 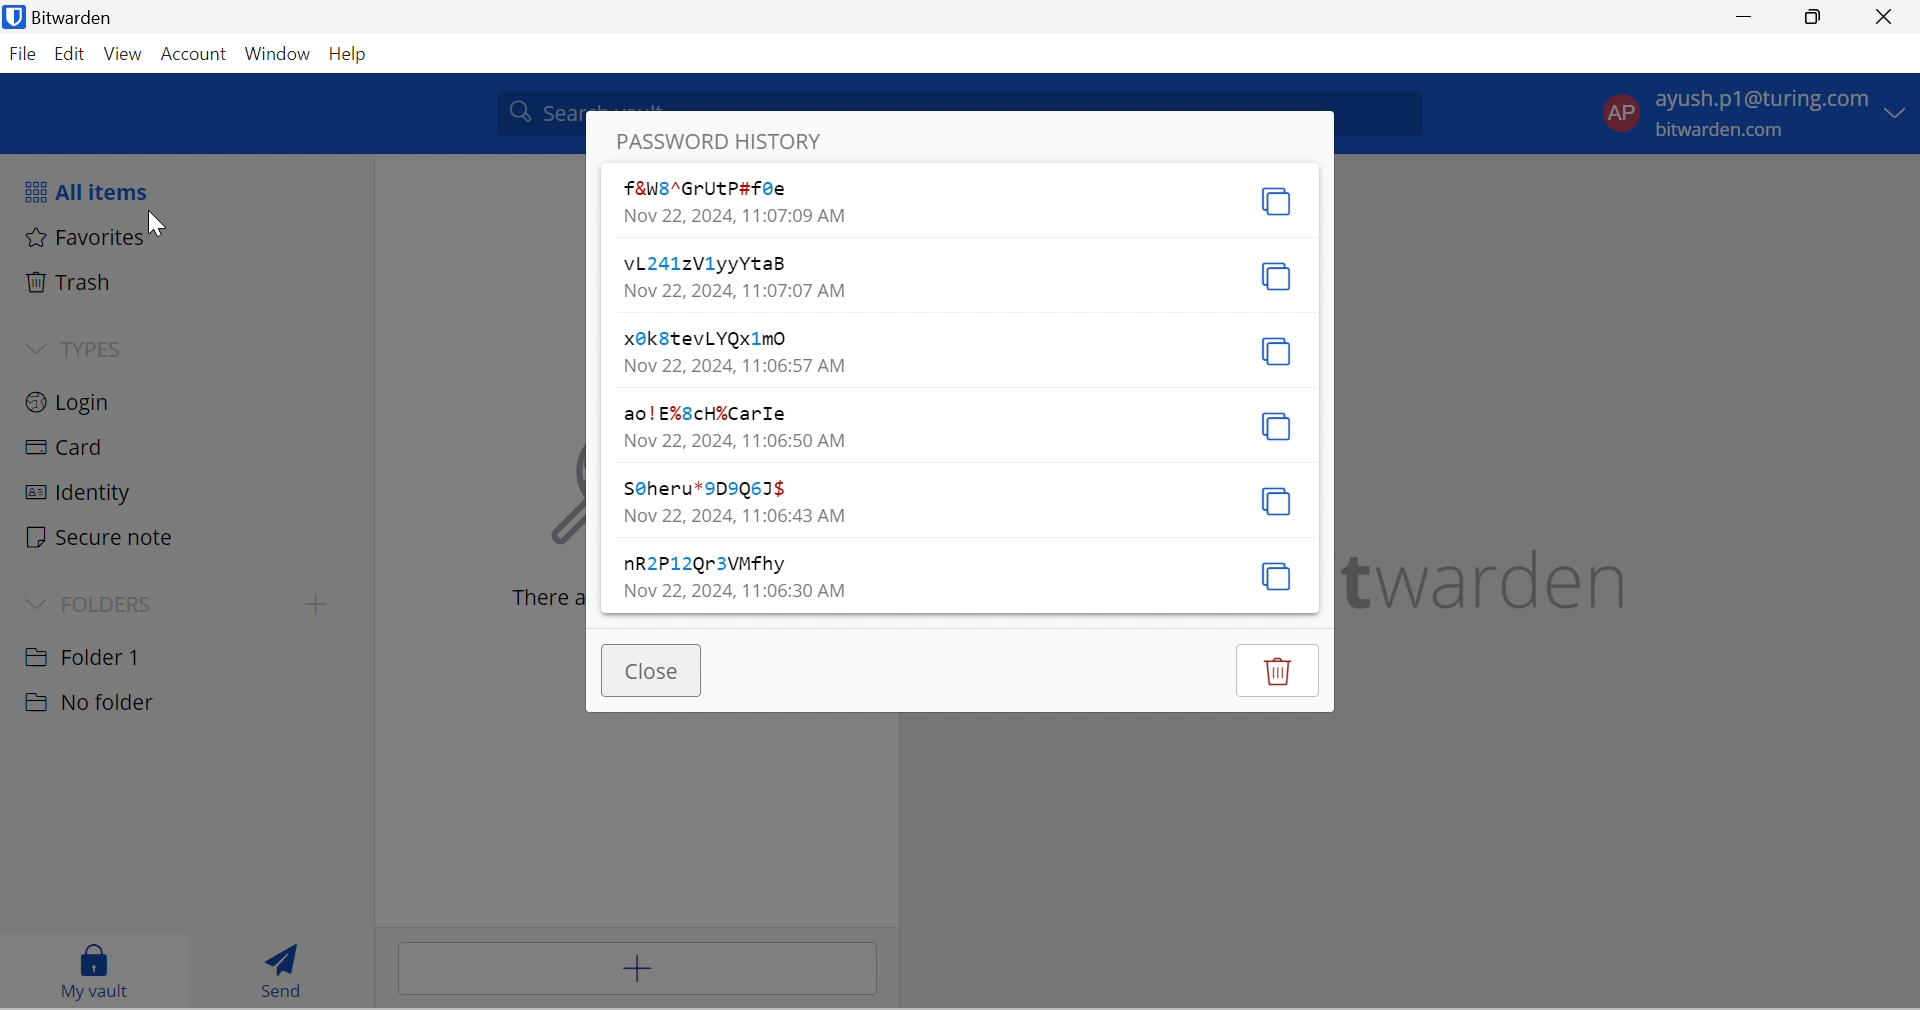 I want to click on Copy, so click(x=1279, y=353).